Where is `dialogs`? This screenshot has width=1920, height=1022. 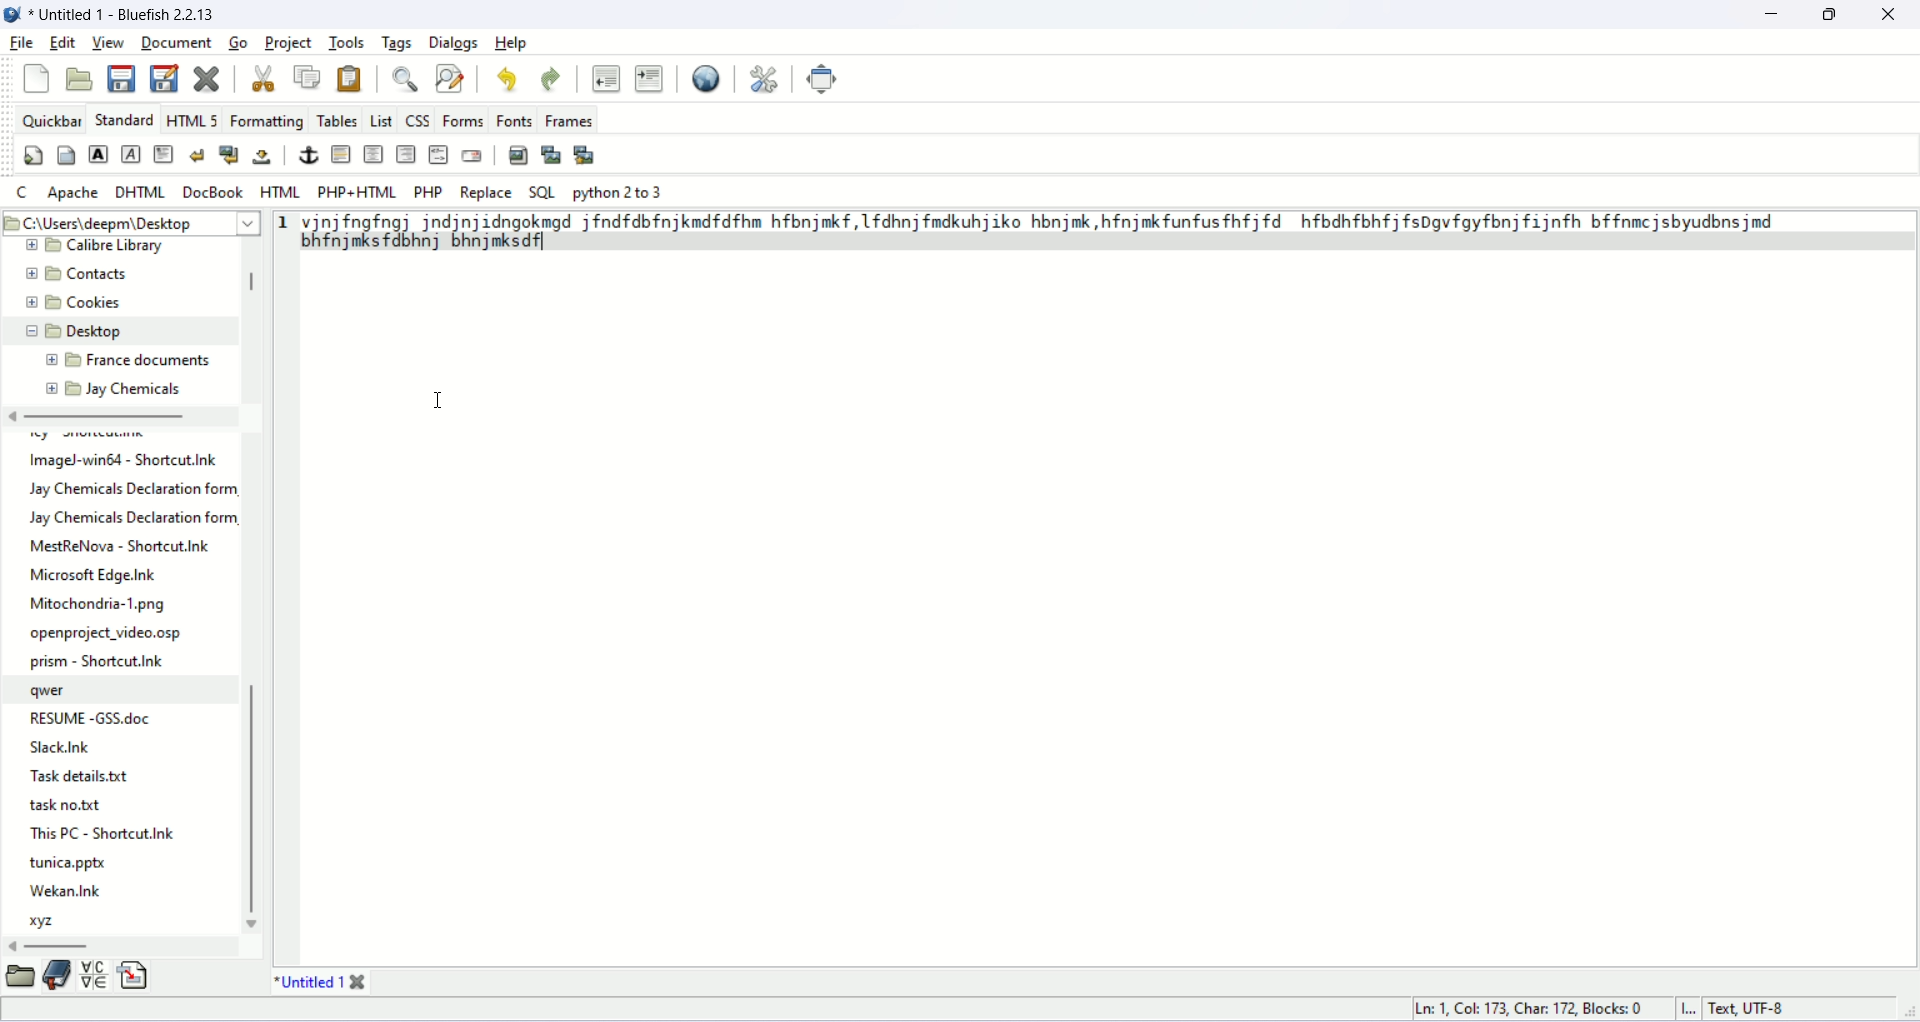
dialogs is located at coordinates (453, 42).